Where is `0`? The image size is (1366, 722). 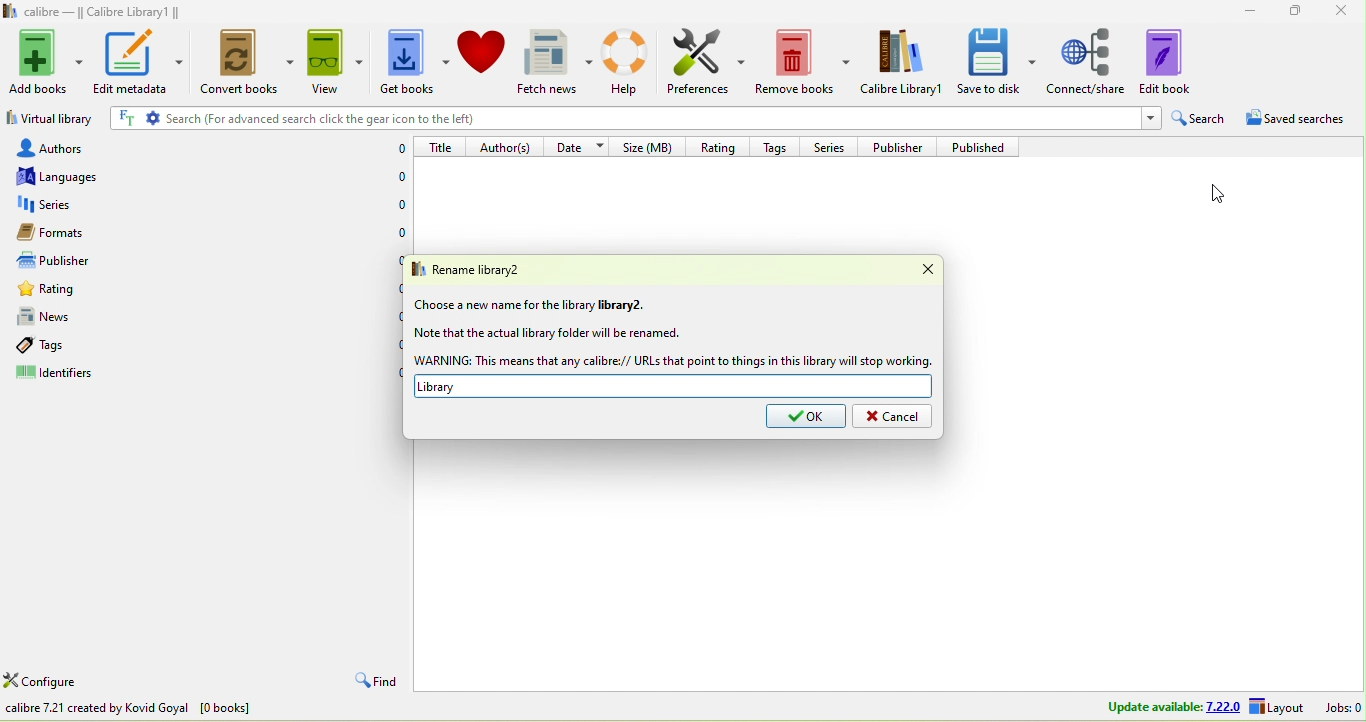
0 is located at coordinates (389, 314).